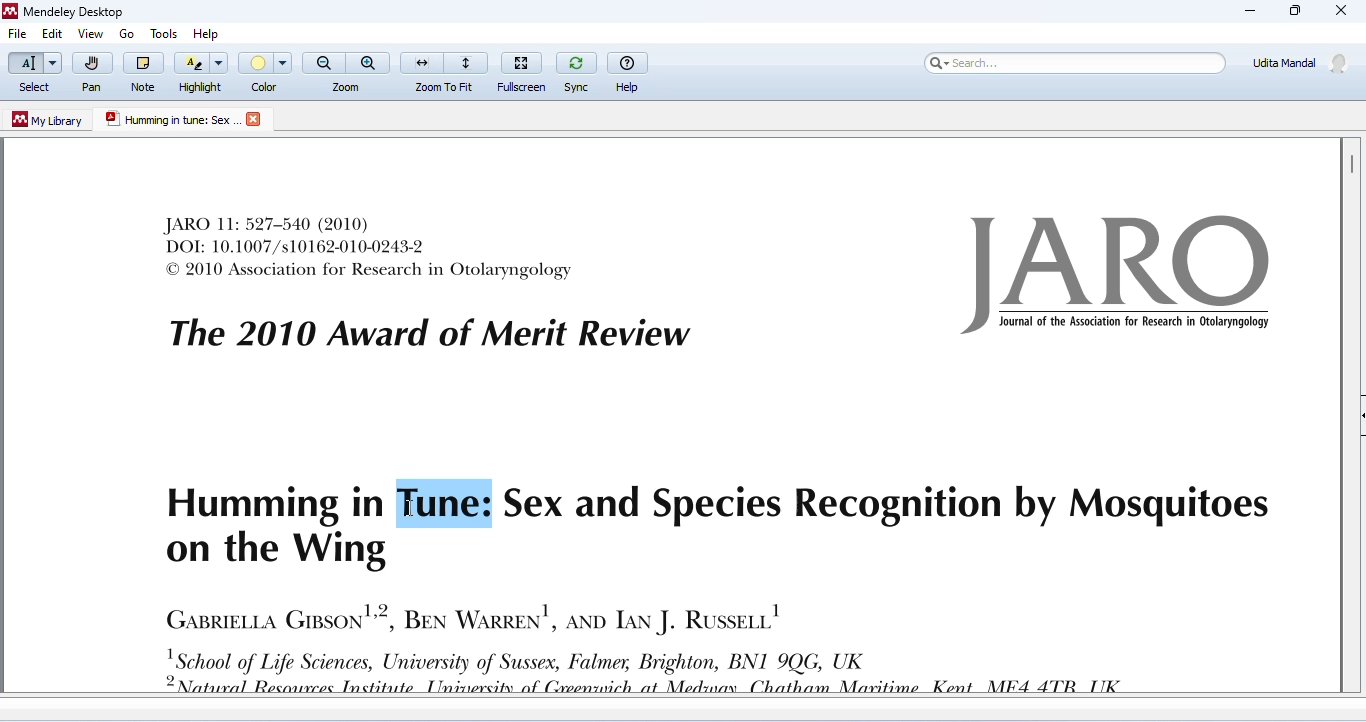  What do you see at coordinates (524, 69) in the screenshot?
I see `fullscreen` at bounding box center [524, 69].